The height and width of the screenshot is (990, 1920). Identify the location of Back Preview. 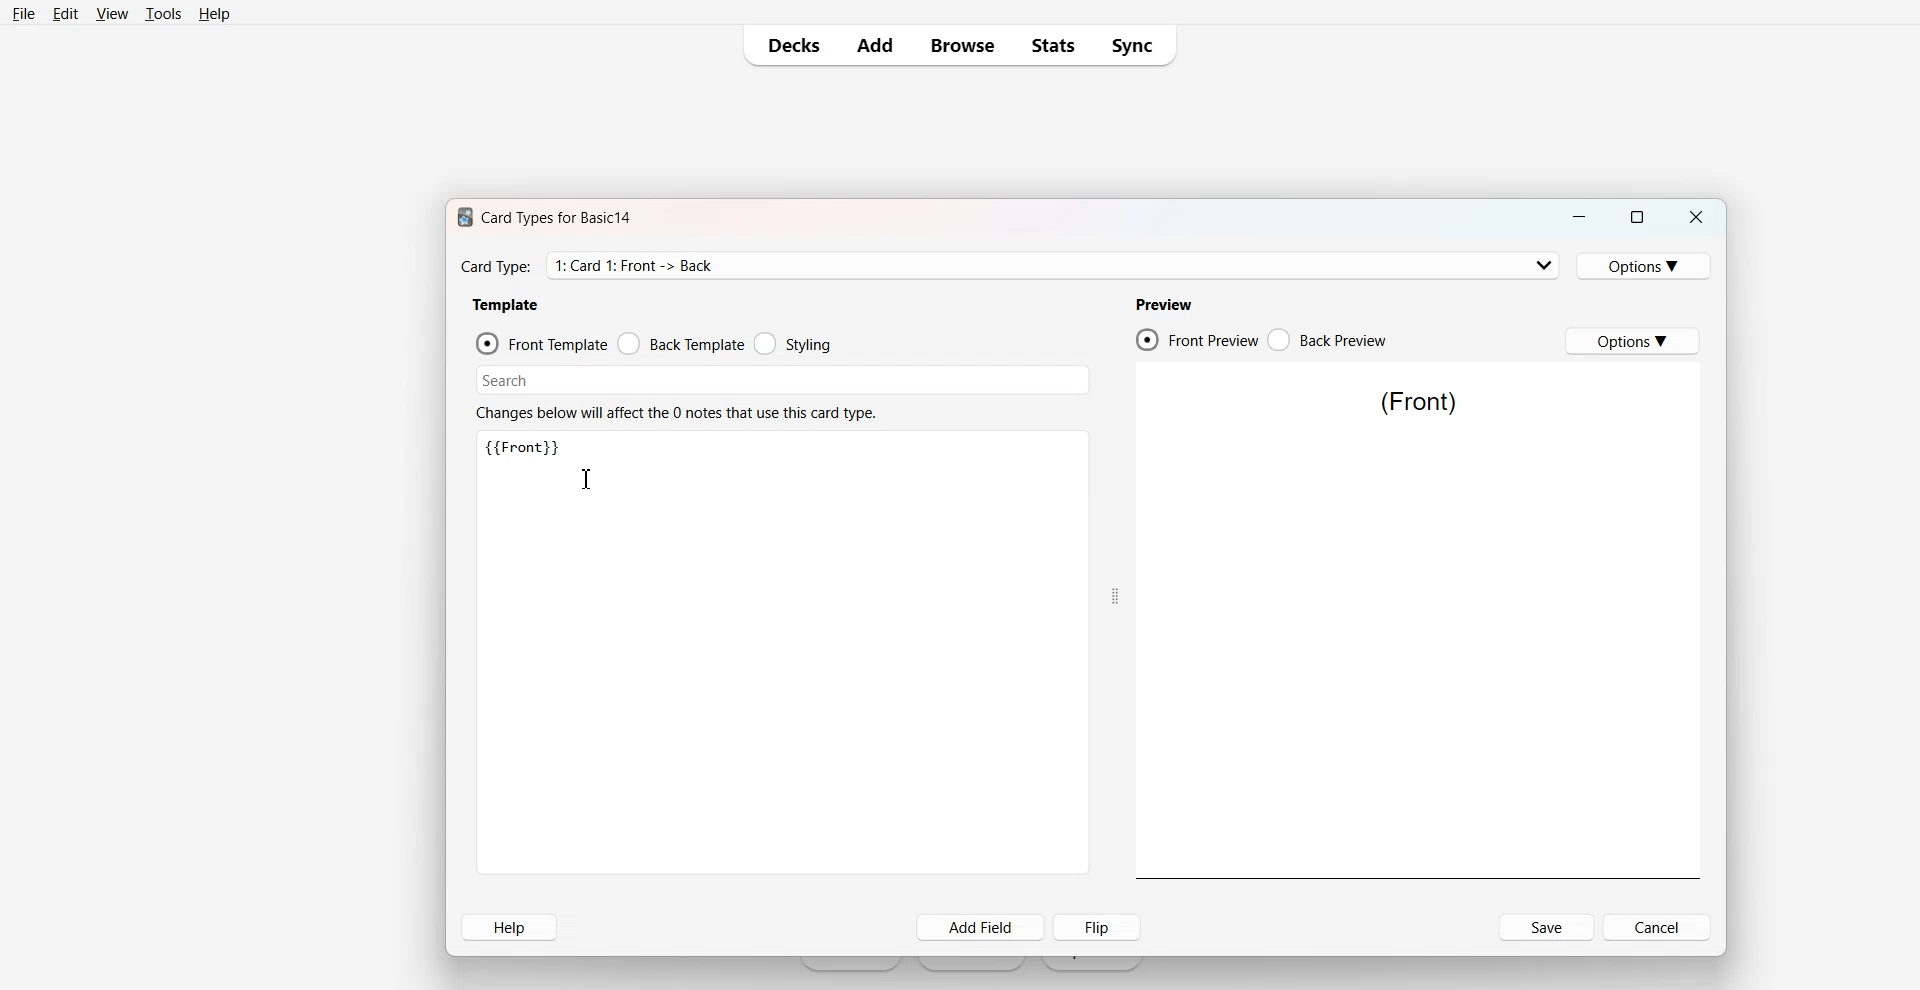
(1328, 339).